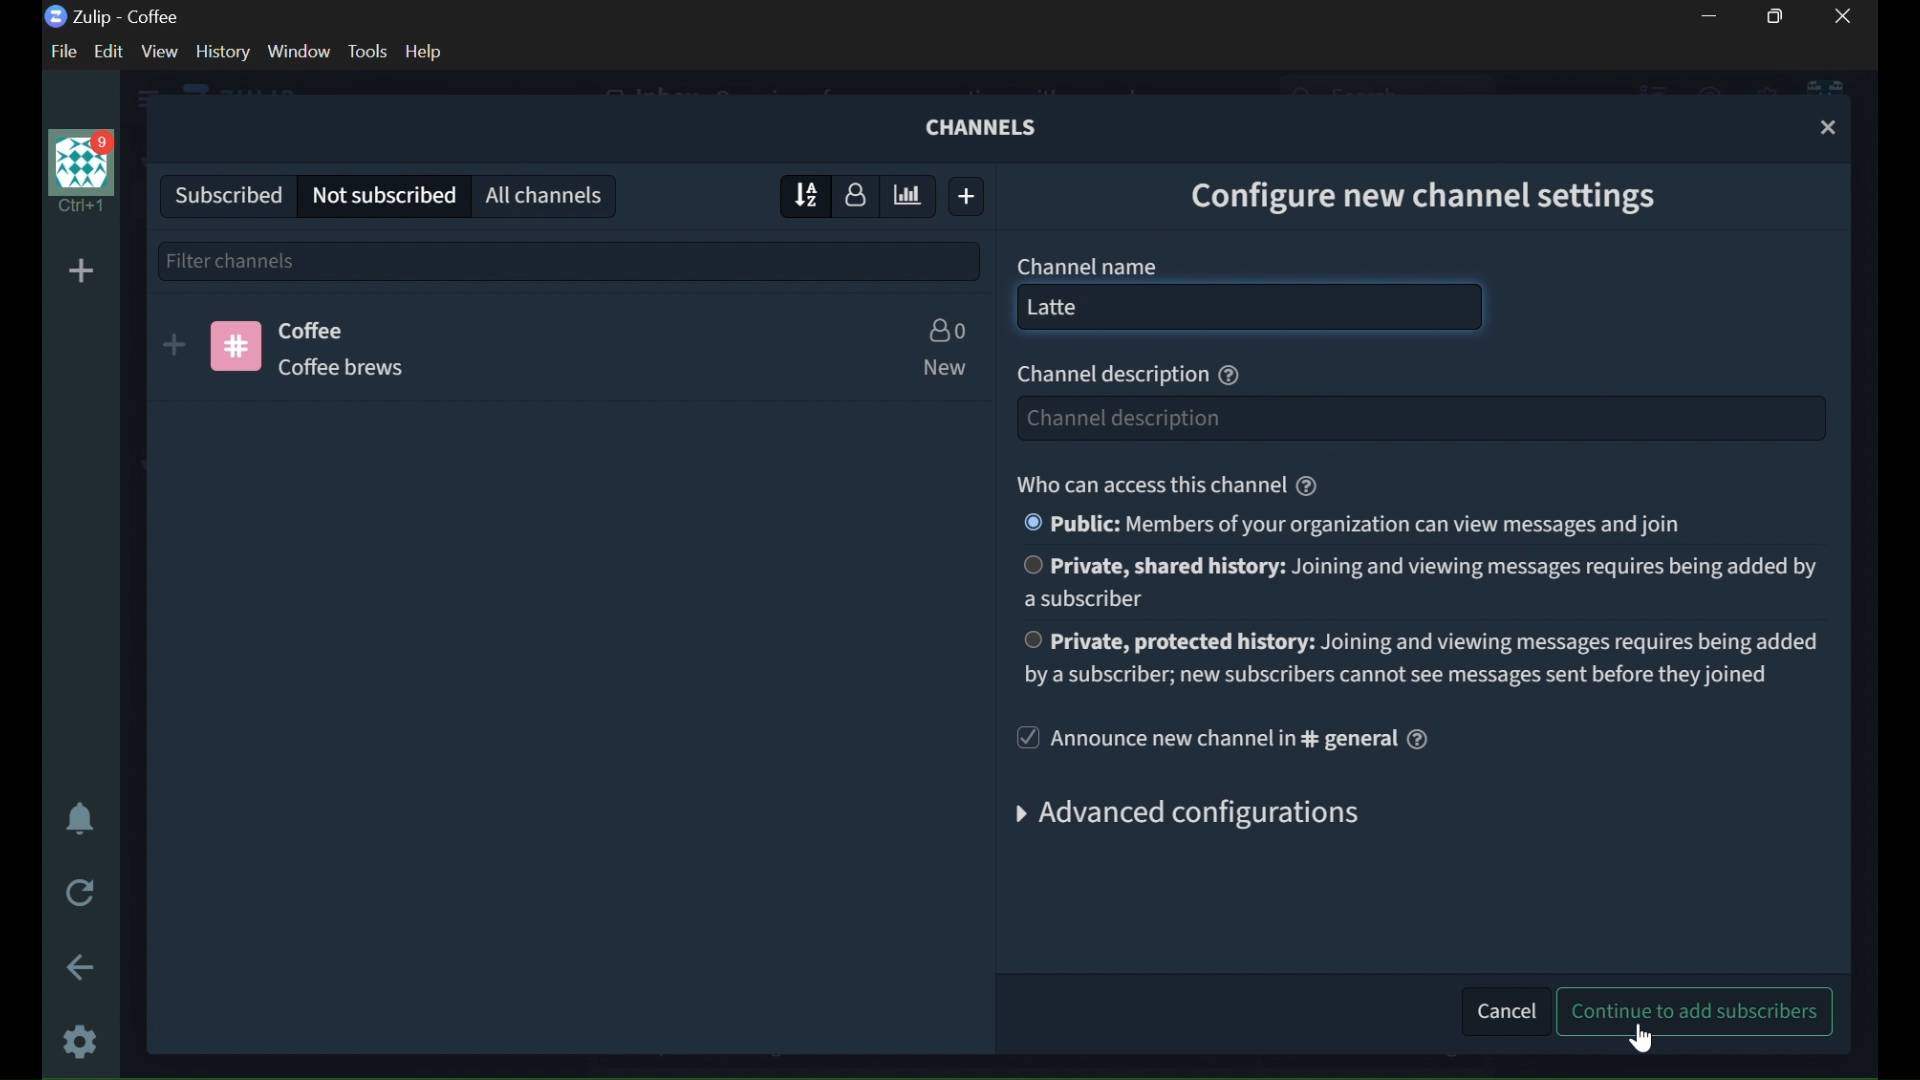 This screenshot has height=1080, width=1920. I want to click on CHANNEL NAME, so click(316, 329).